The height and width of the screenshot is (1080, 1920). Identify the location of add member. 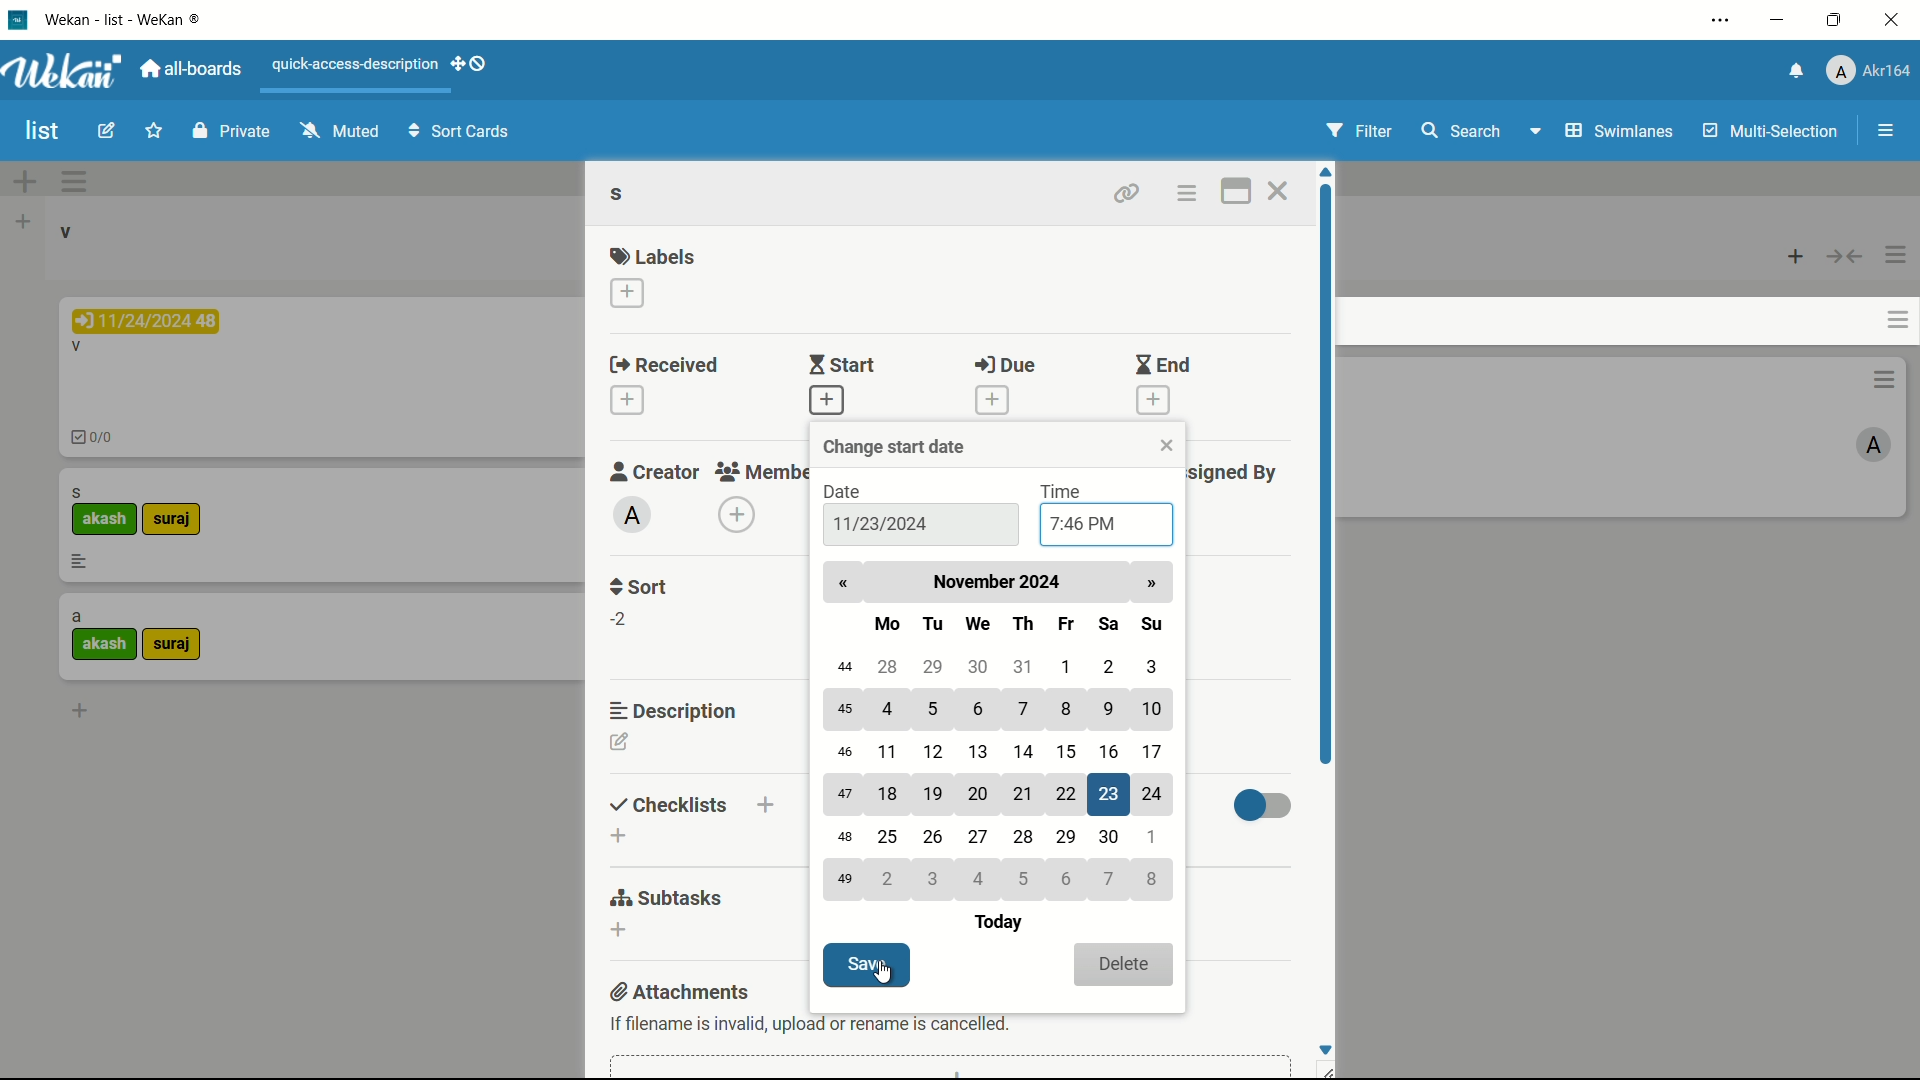
(736, 516).